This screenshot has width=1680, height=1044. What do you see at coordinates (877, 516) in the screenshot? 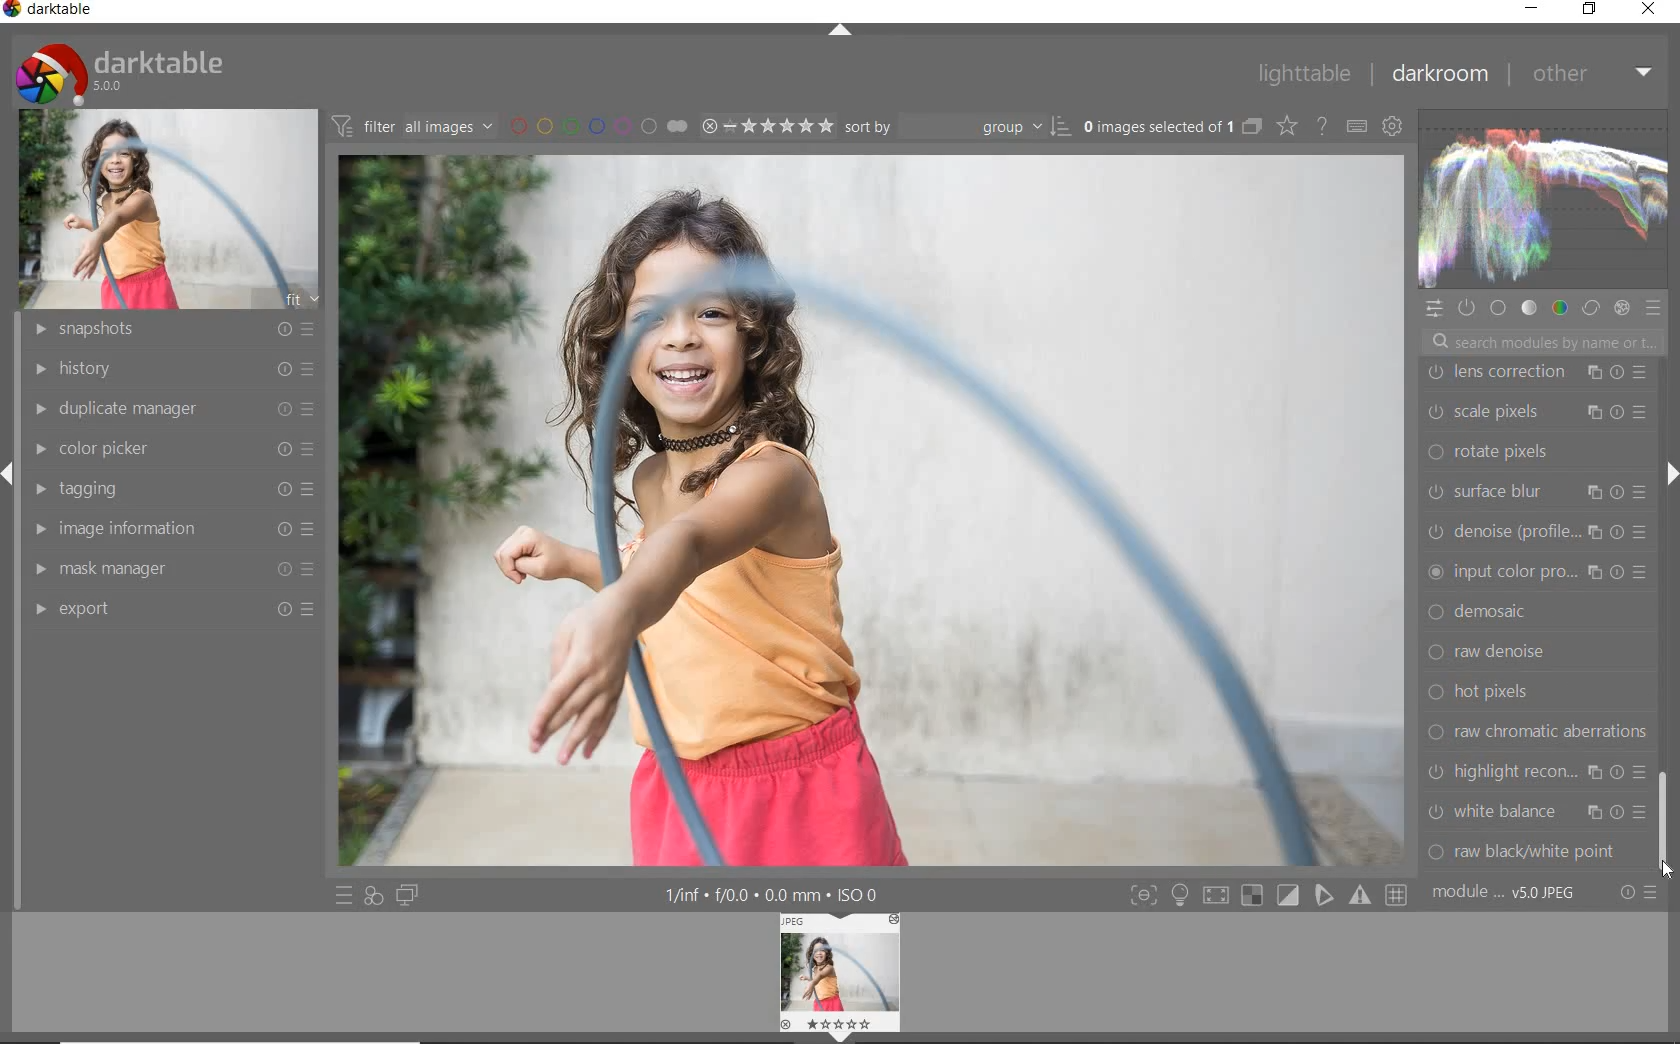
I see `image selected` at bounding box center [877, 516].